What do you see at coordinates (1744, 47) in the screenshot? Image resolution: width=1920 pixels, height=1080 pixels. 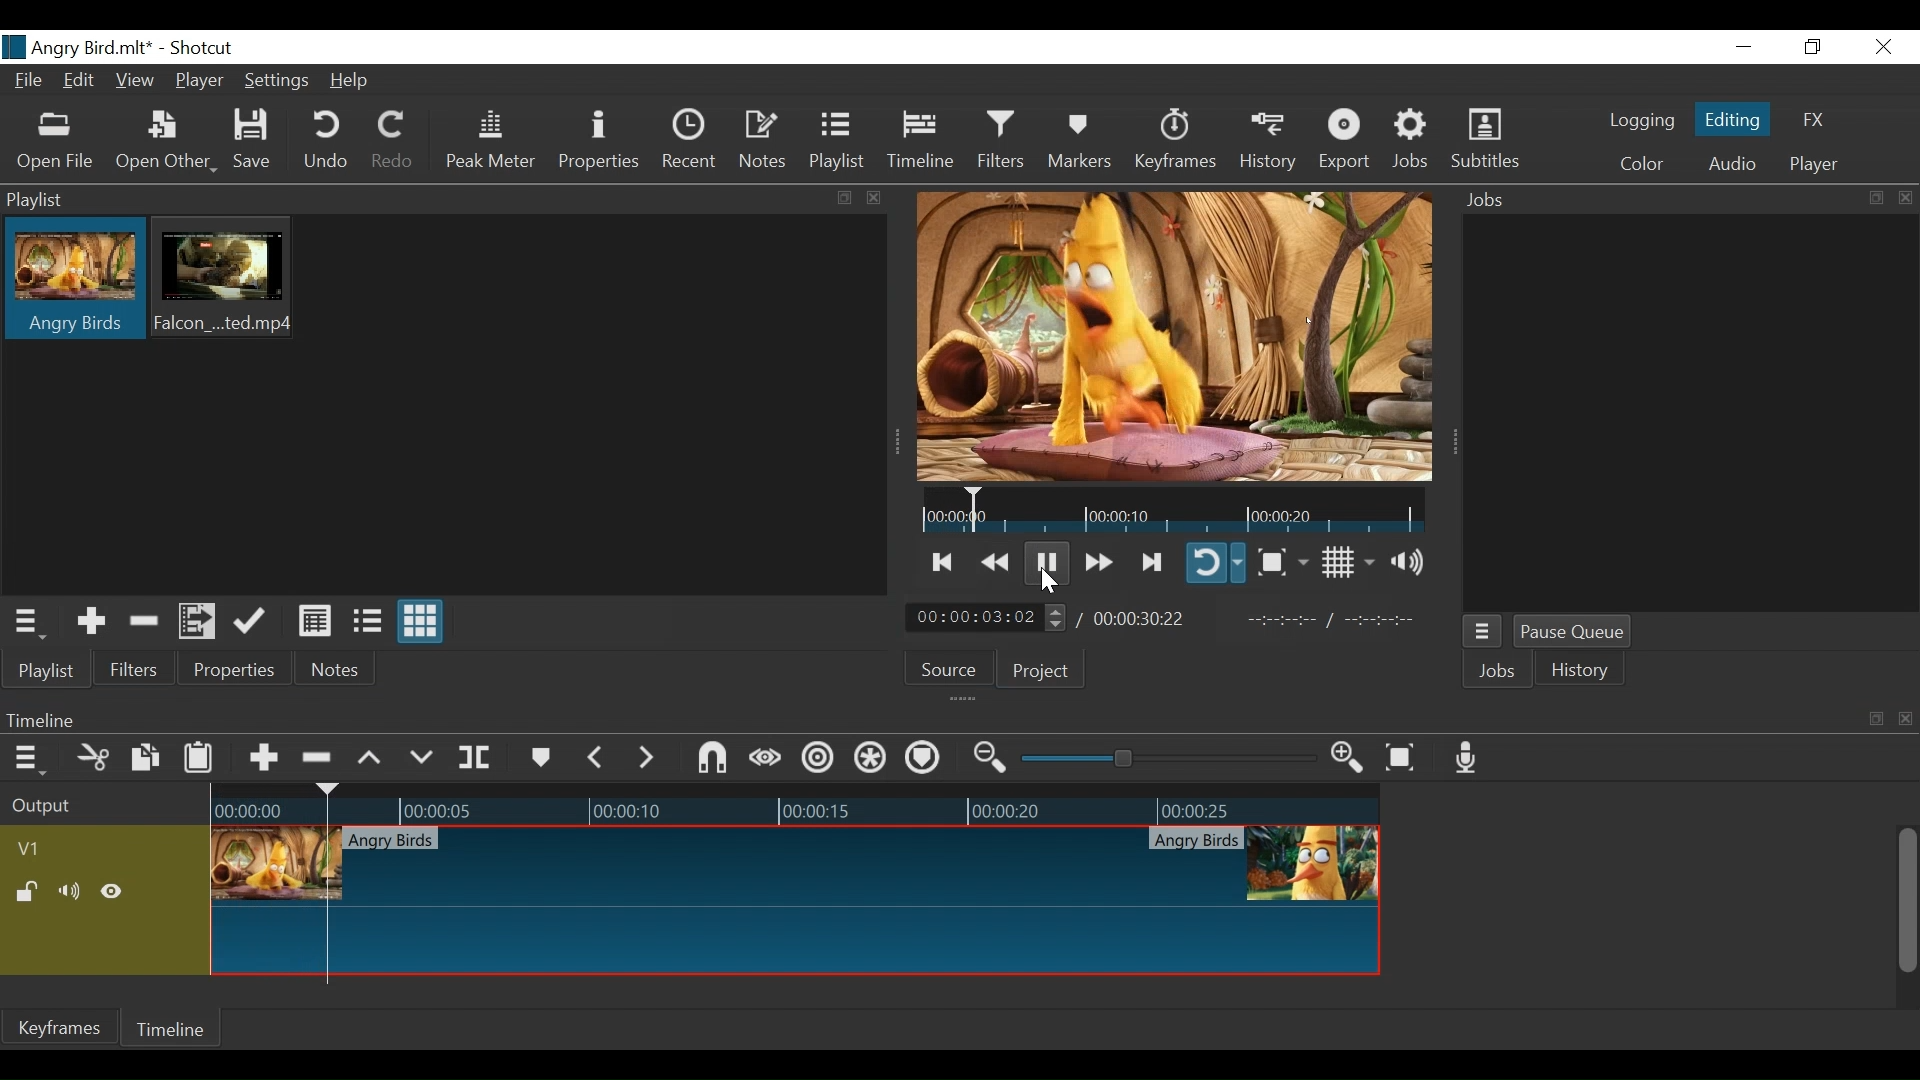 I see `Minimize` at bounding box center [1744, 47].